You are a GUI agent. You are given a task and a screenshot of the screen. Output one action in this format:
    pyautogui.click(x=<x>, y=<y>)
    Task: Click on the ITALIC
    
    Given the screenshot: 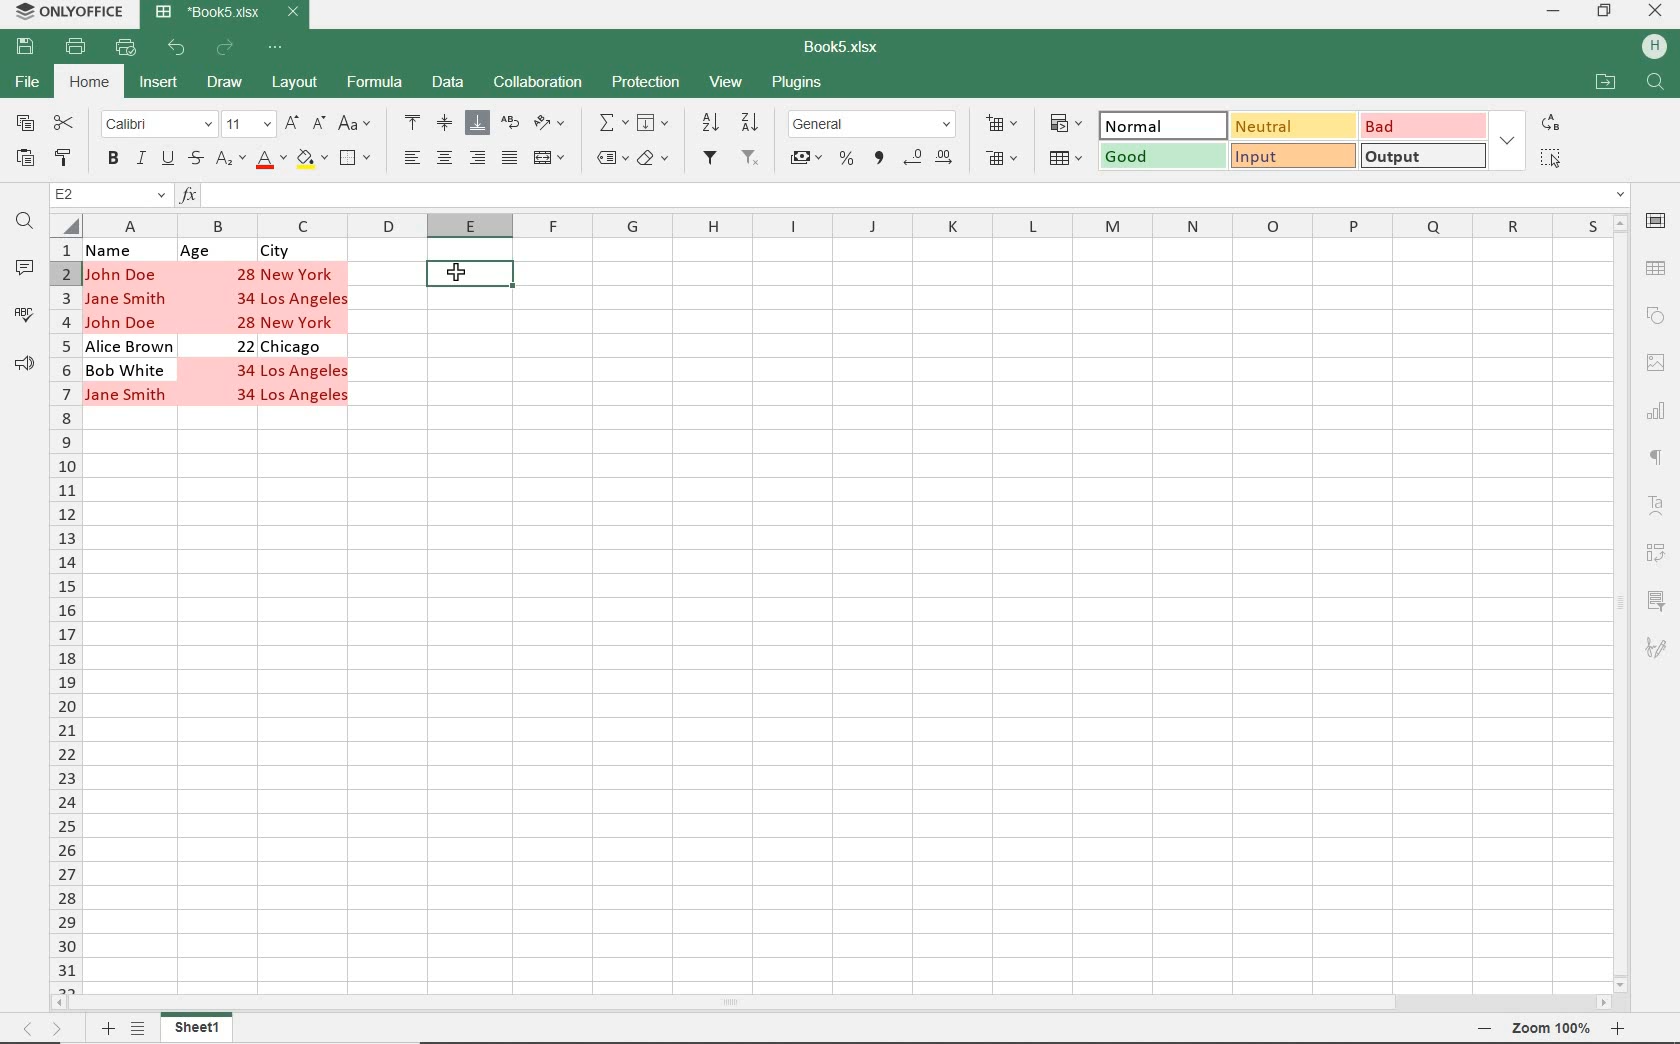 What is the action you would take?
    pyautogui.click(x=141, y=160)
    